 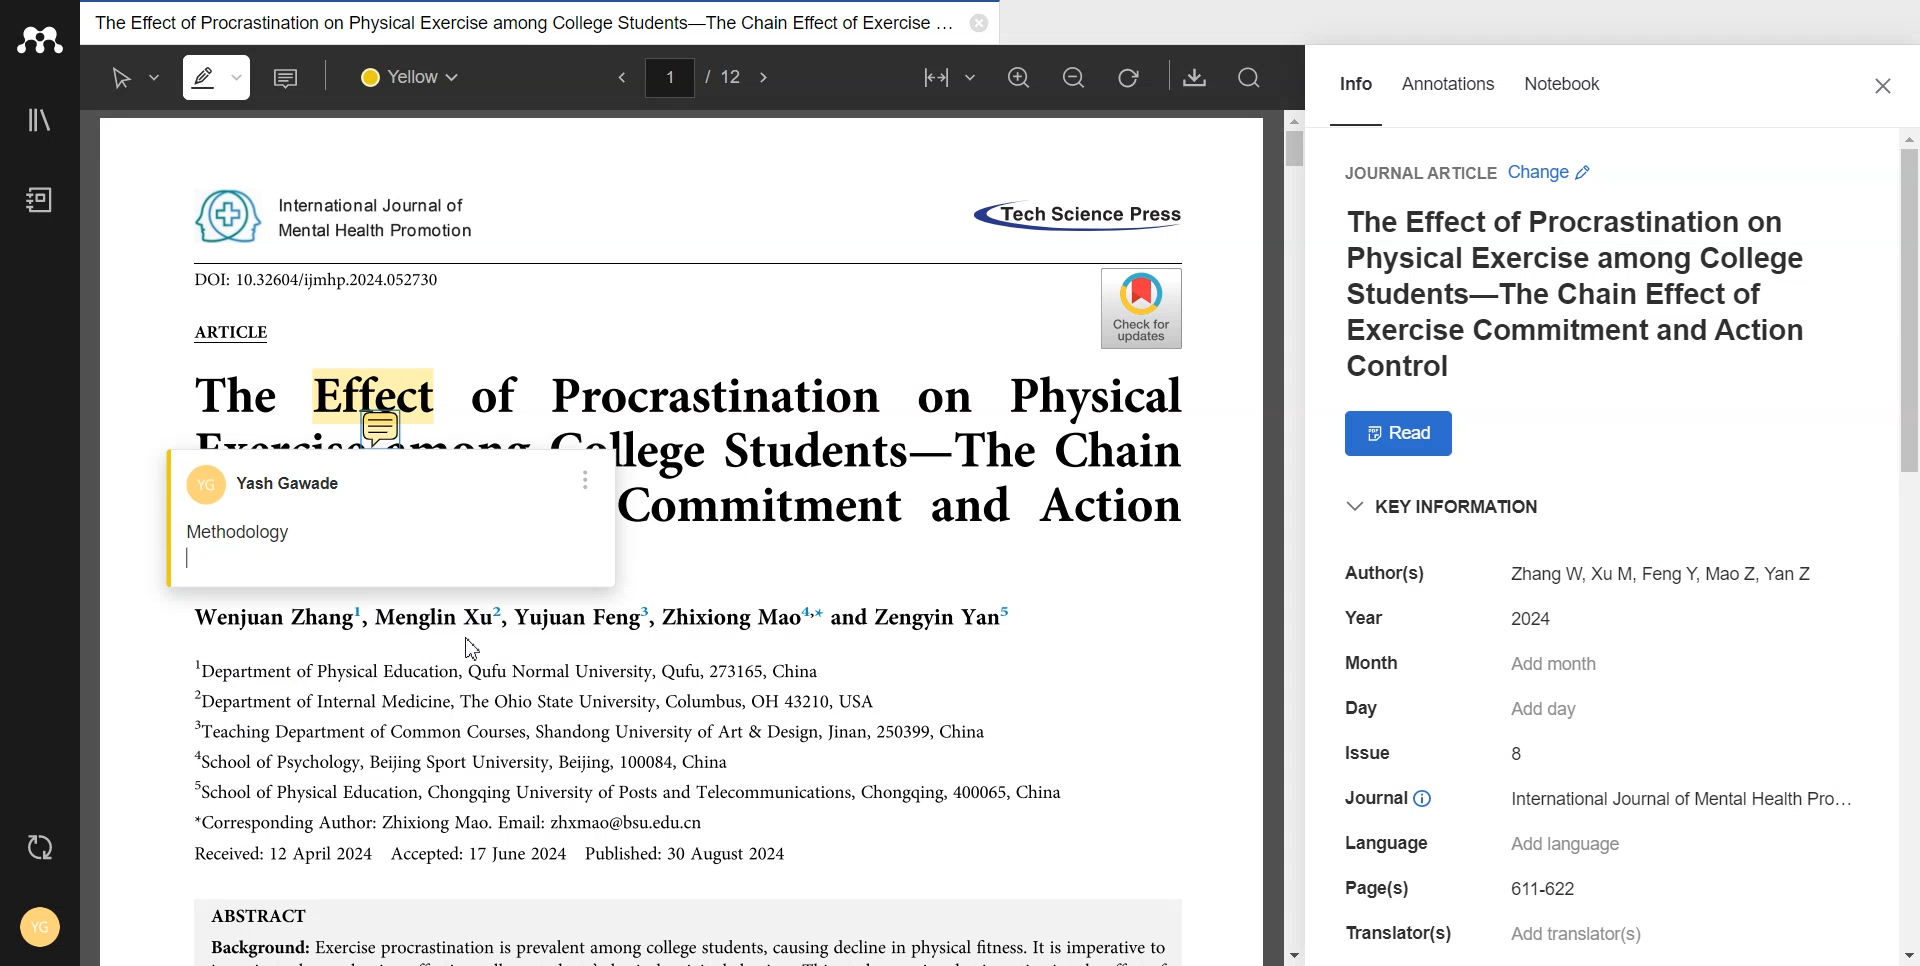 What do you see at coordinates (373, 543) in the screenshot?
I see `Methodology` at bounding box center [373, 543].